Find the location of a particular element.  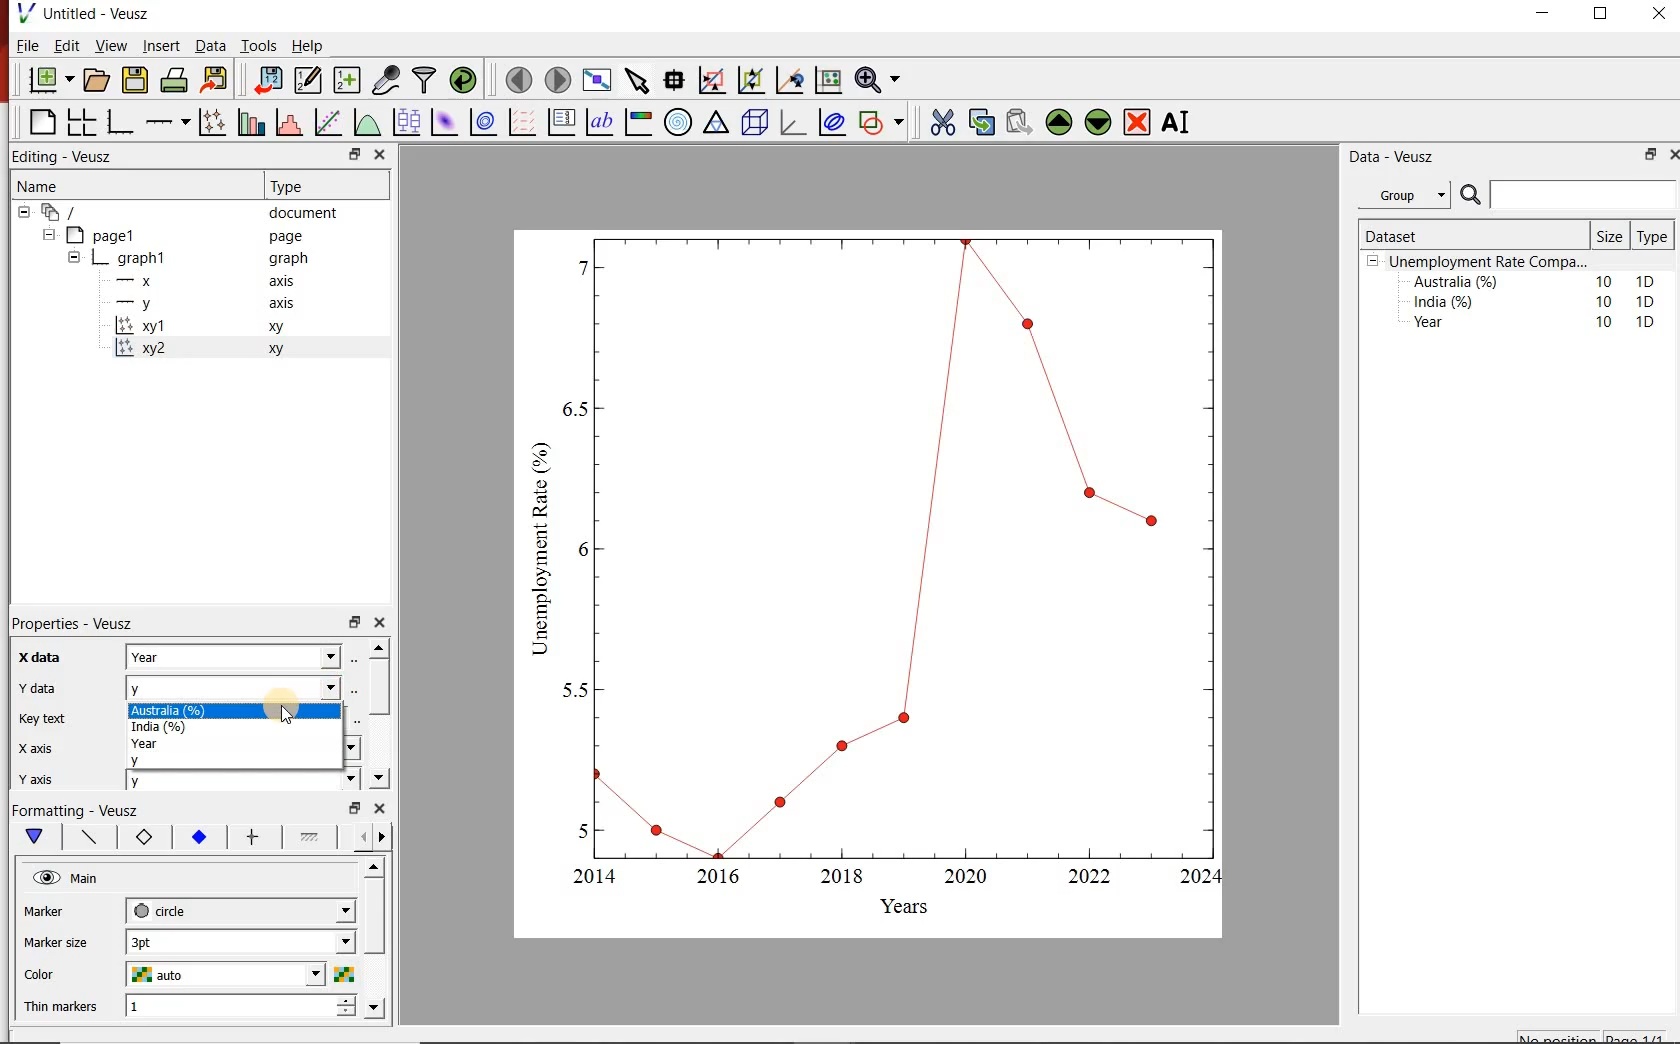

click to zoom out graph axes is located at coordinates (752, 78).